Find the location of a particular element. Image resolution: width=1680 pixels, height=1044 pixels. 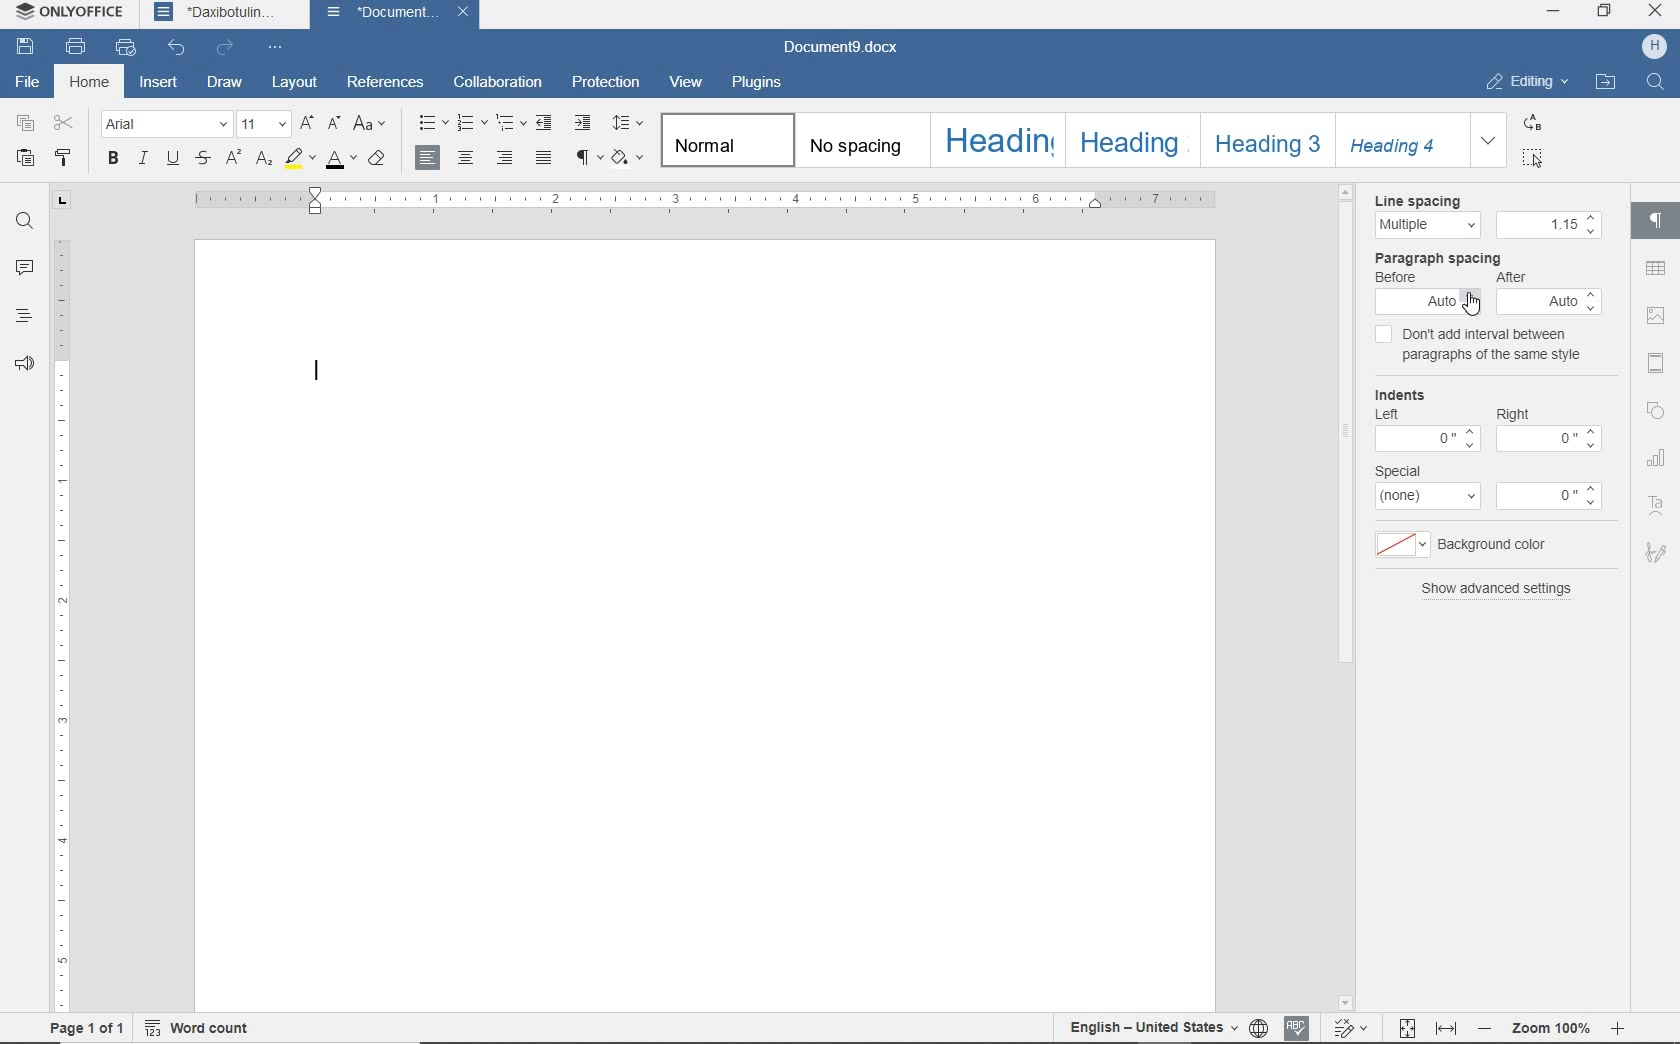

paragraph spacing is located at coordinates (1437, 258).